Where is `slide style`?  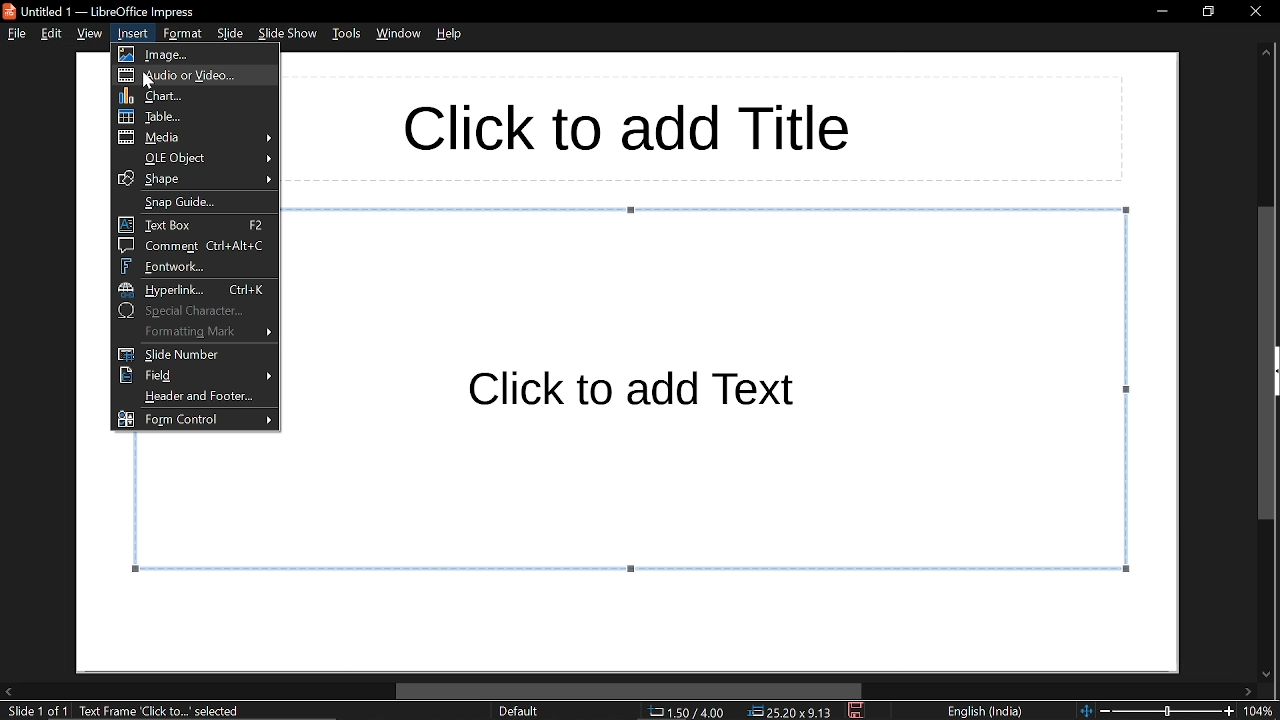 slide style is located at coordinates (518, 711).